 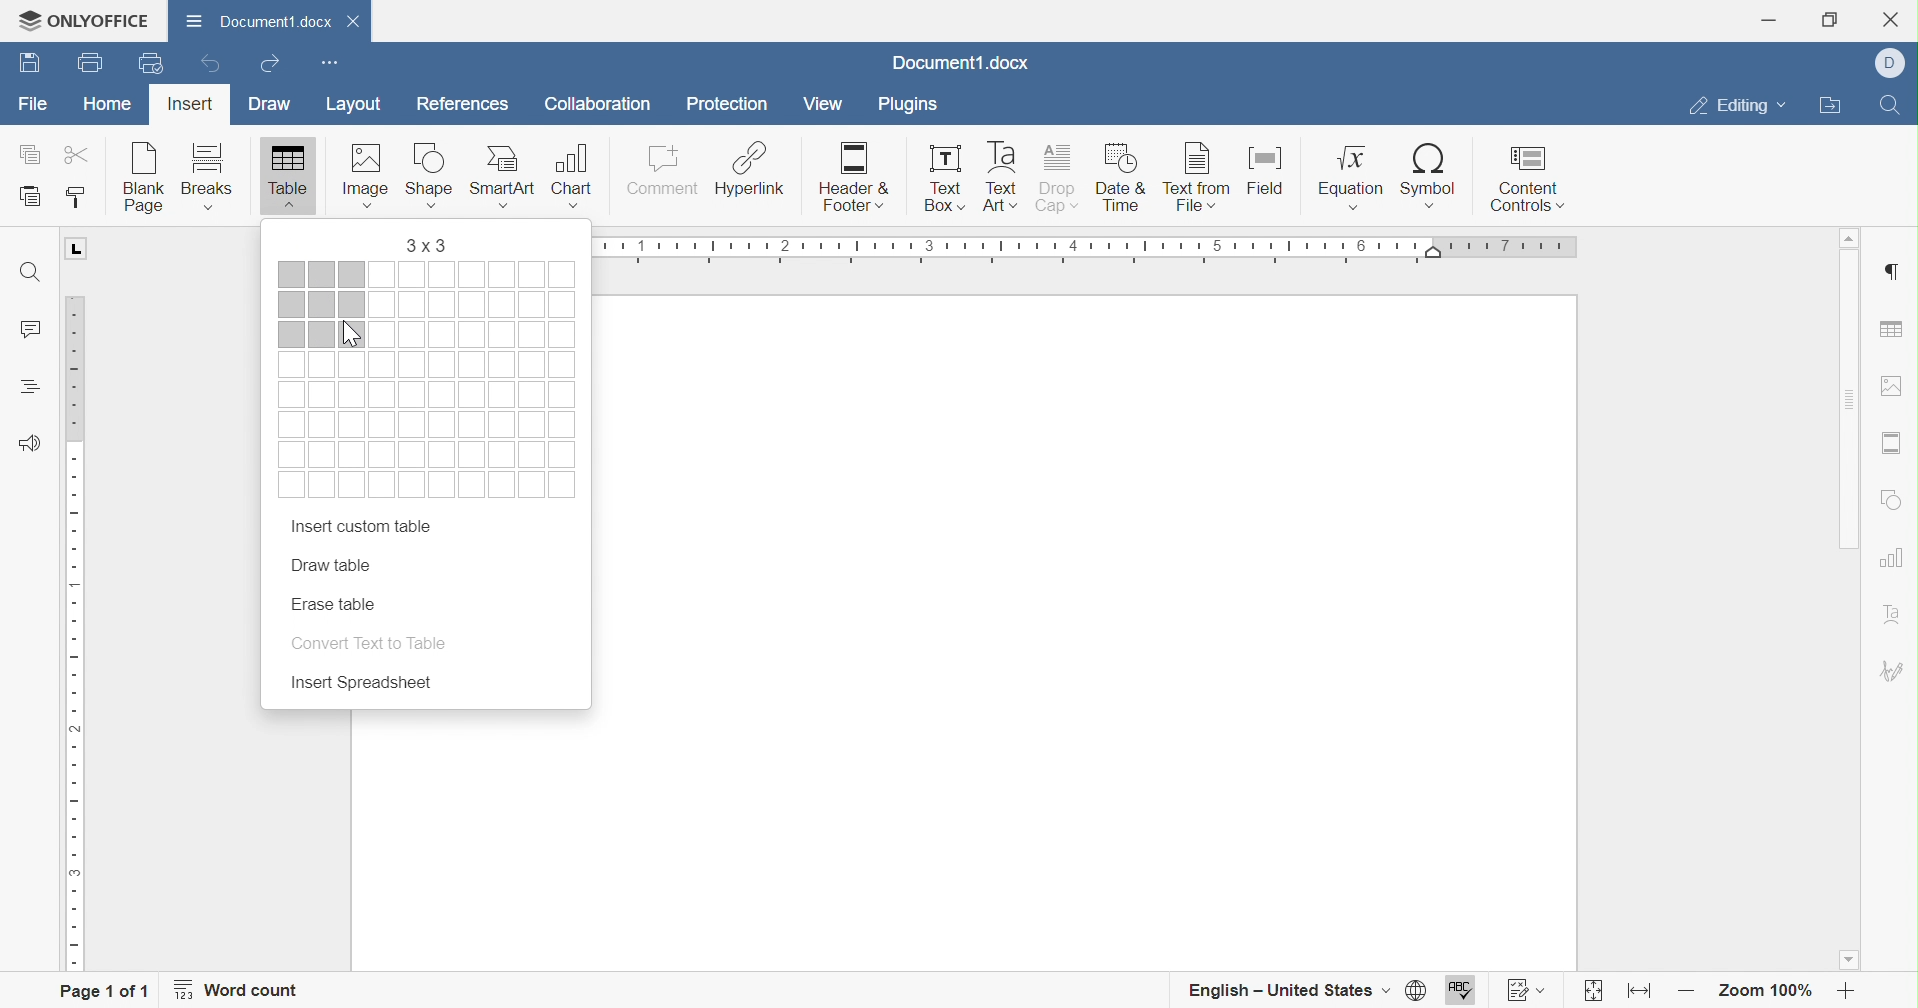 What do you see at coordinates (575, 176) in the screenshot?
I see `Chart` at bounding box center [575, 176].